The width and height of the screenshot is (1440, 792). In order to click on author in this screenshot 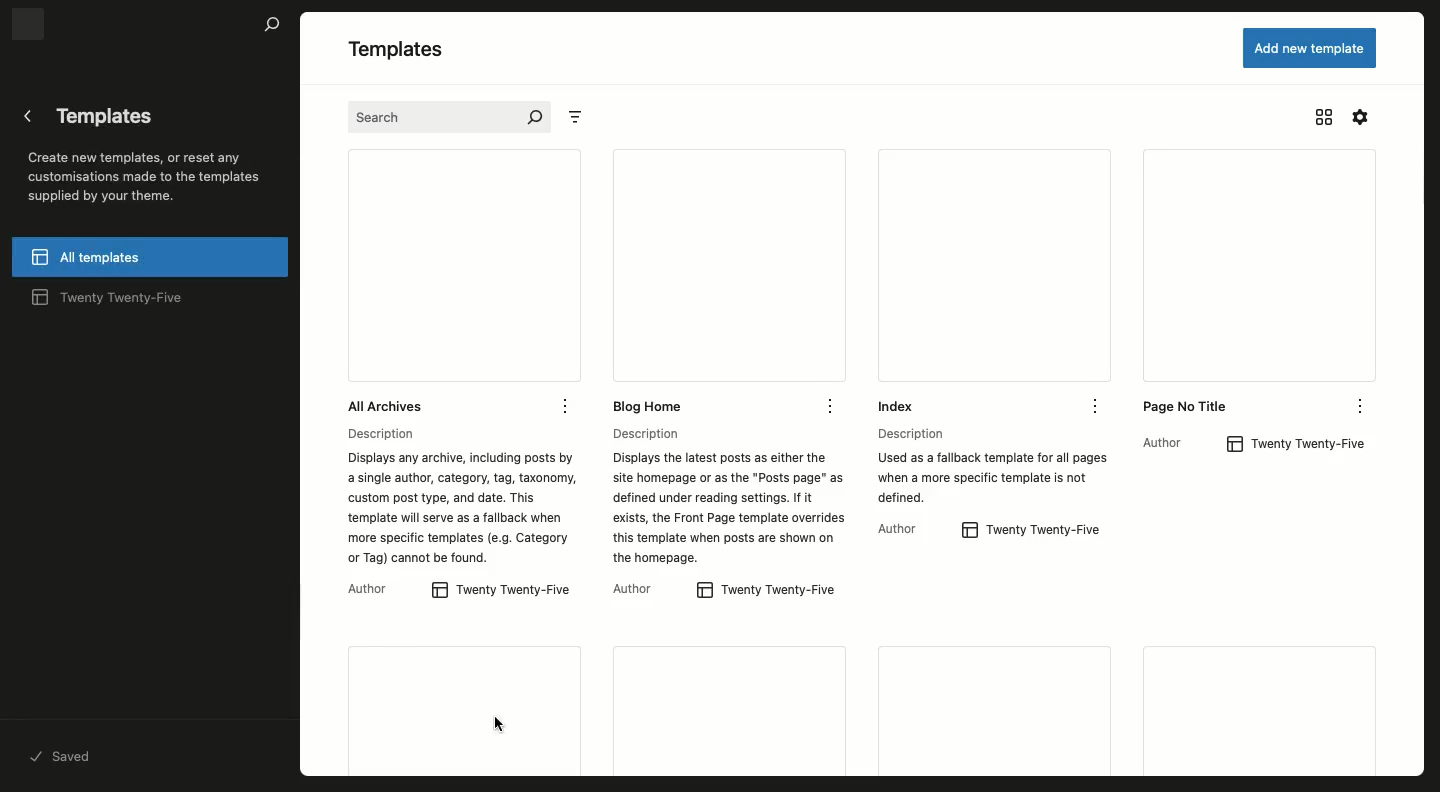, I will do `click(902, 528)`.